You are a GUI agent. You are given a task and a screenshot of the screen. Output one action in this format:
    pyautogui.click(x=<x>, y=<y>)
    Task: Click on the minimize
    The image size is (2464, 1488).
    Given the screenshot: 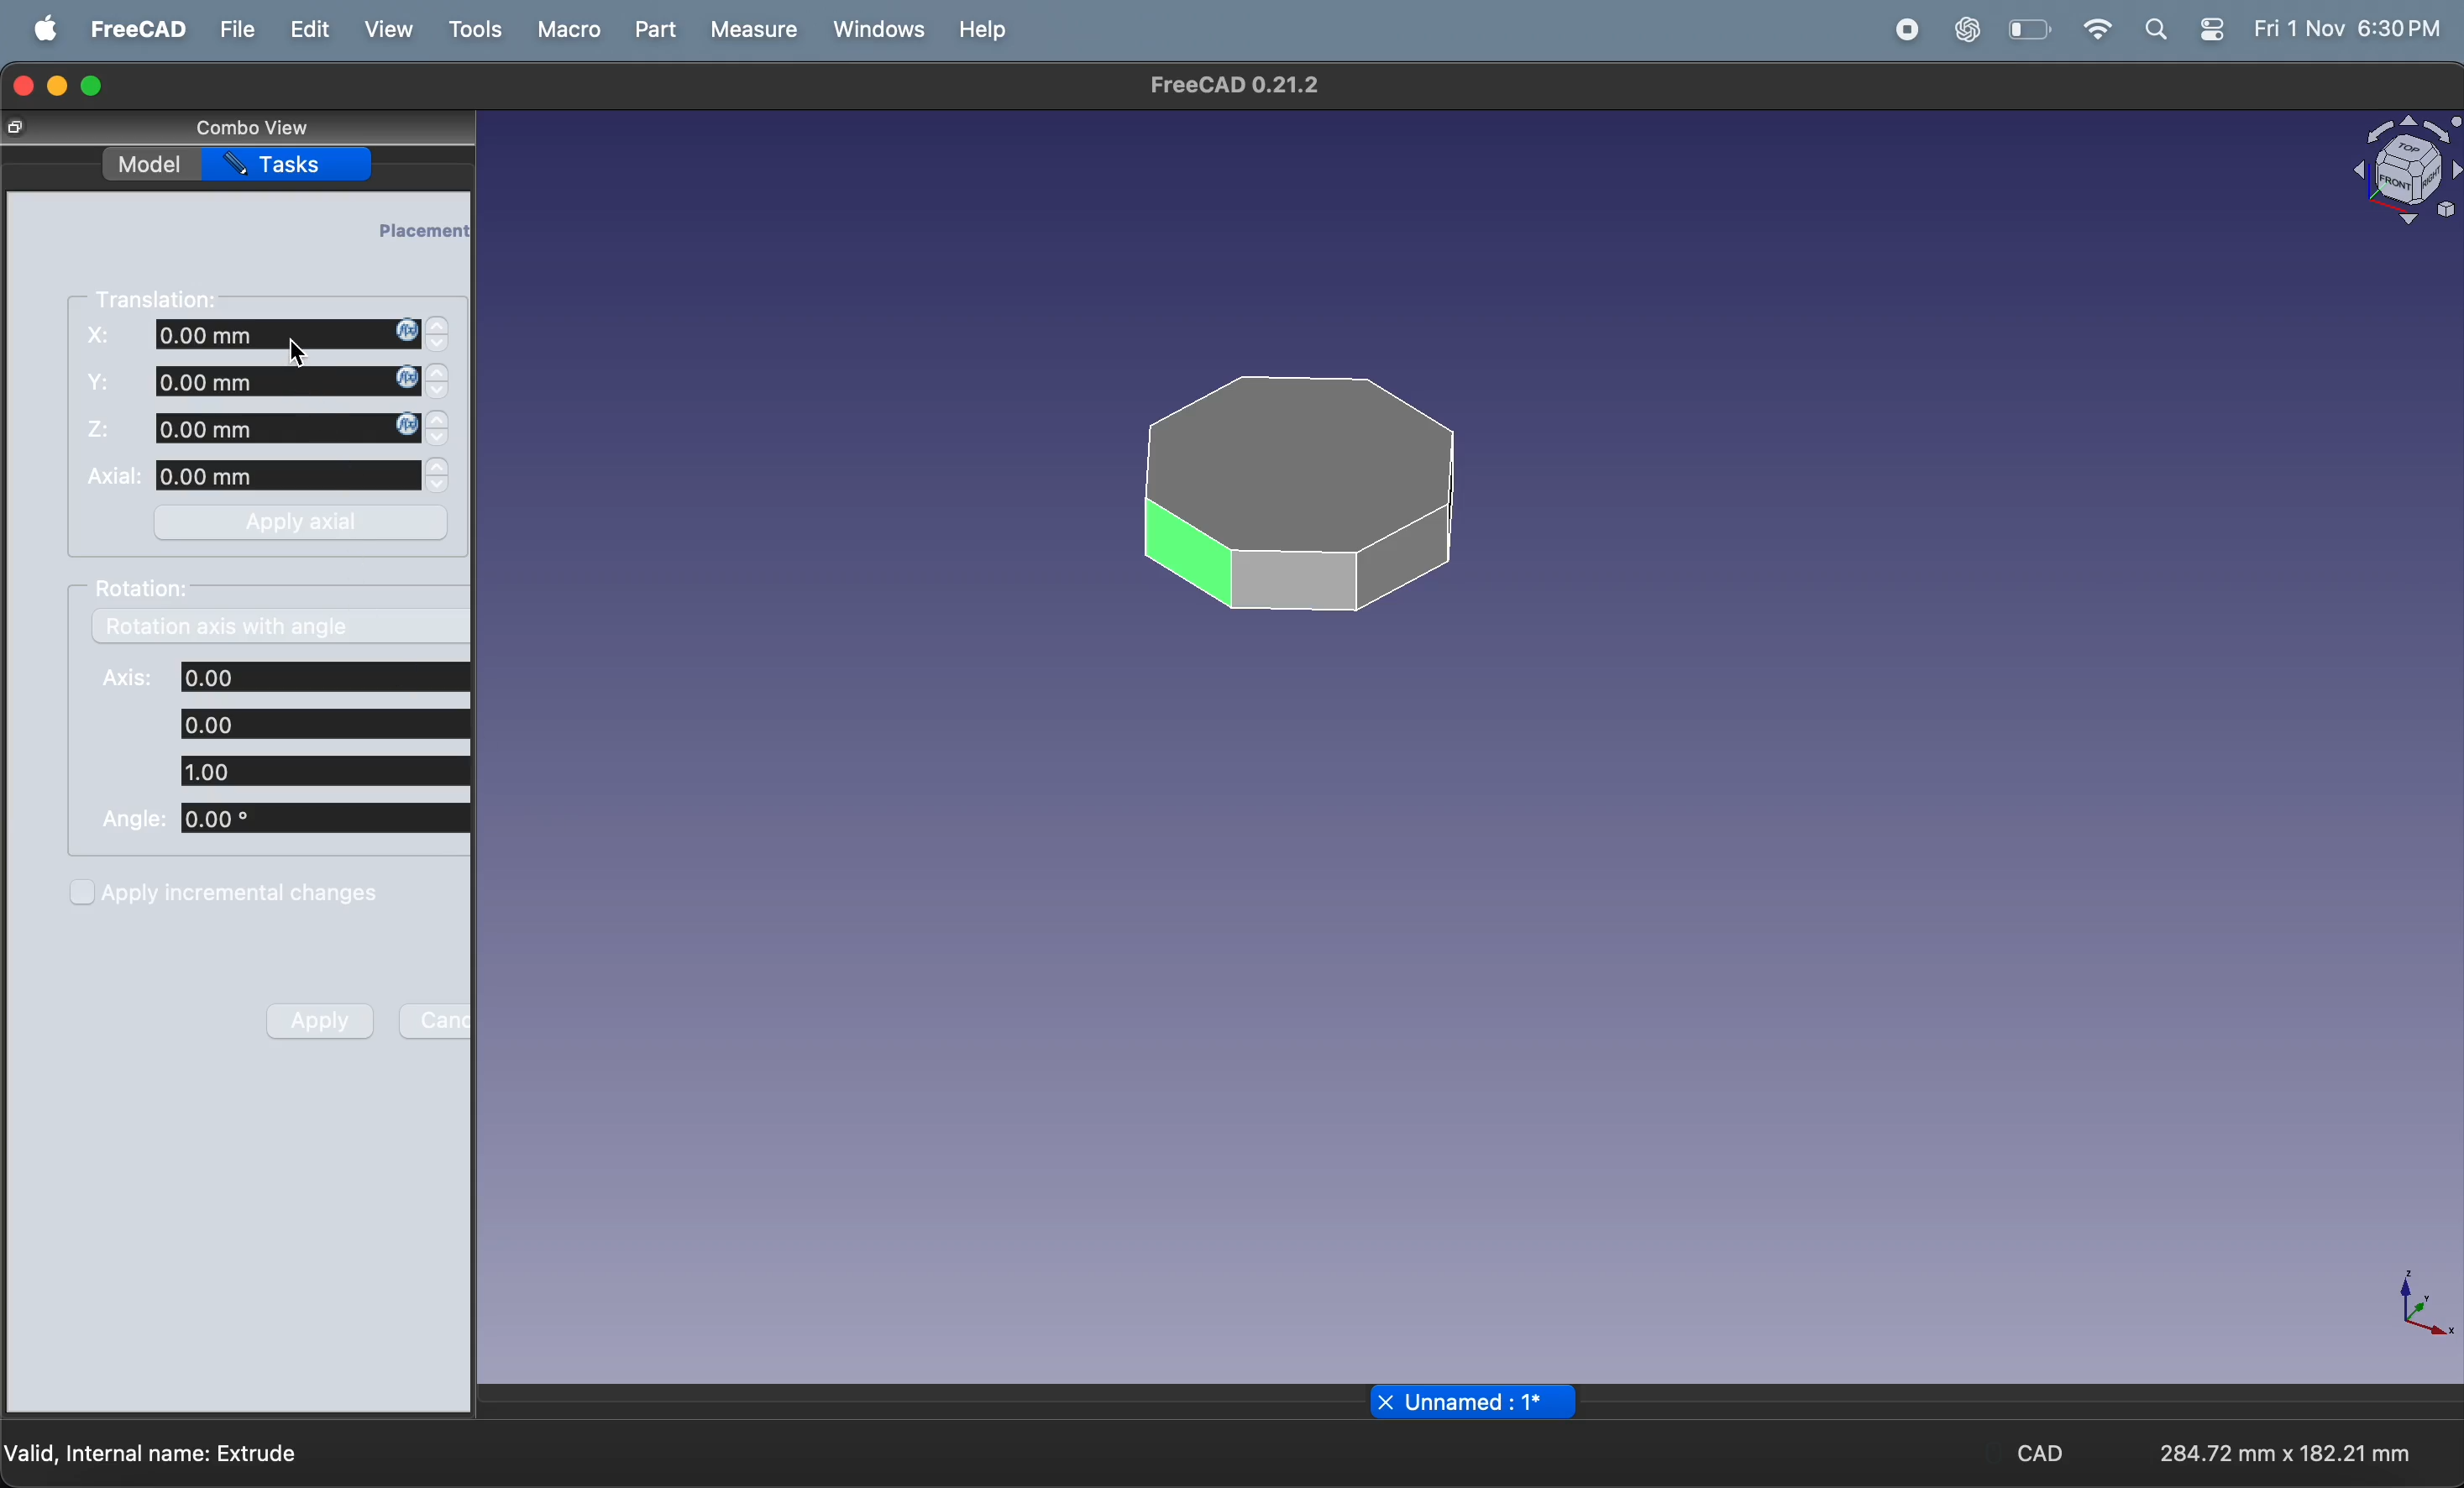 What is the action you would take?
    pyautogui.click(x=58, y=87)
    